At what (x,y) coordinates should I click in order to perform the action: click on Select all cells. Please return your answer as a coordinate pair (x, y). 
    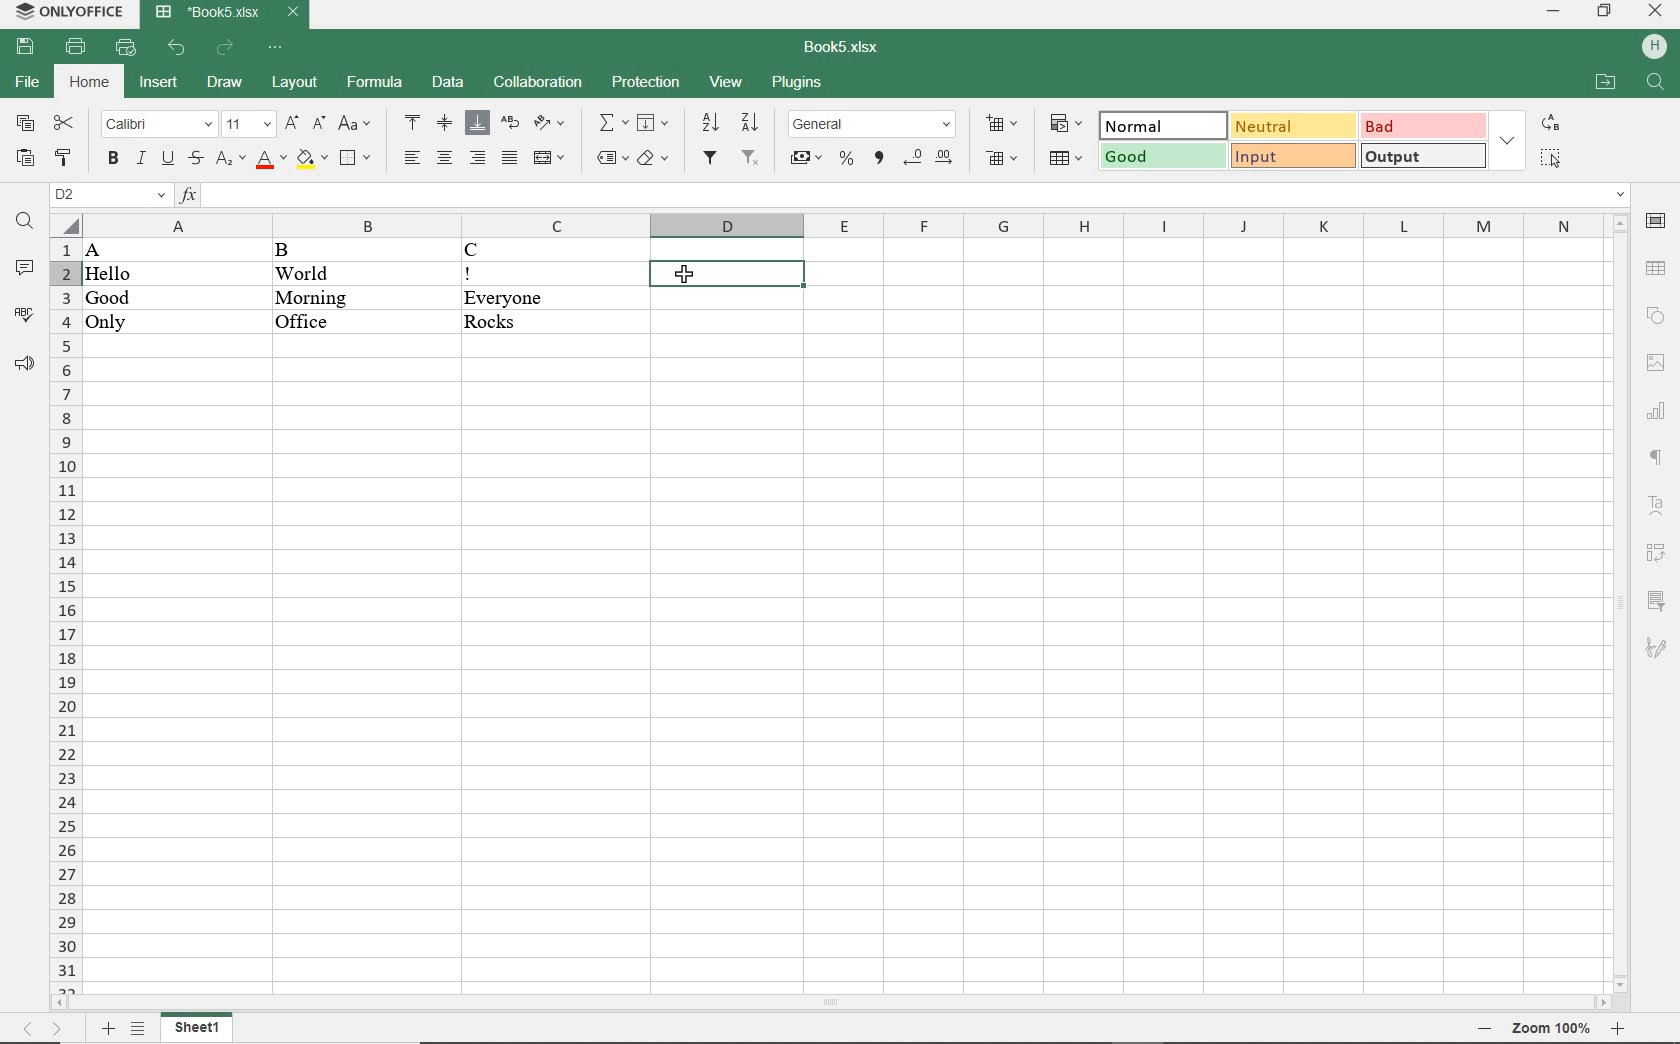
    Looking at the image, I should click on (65, 224).